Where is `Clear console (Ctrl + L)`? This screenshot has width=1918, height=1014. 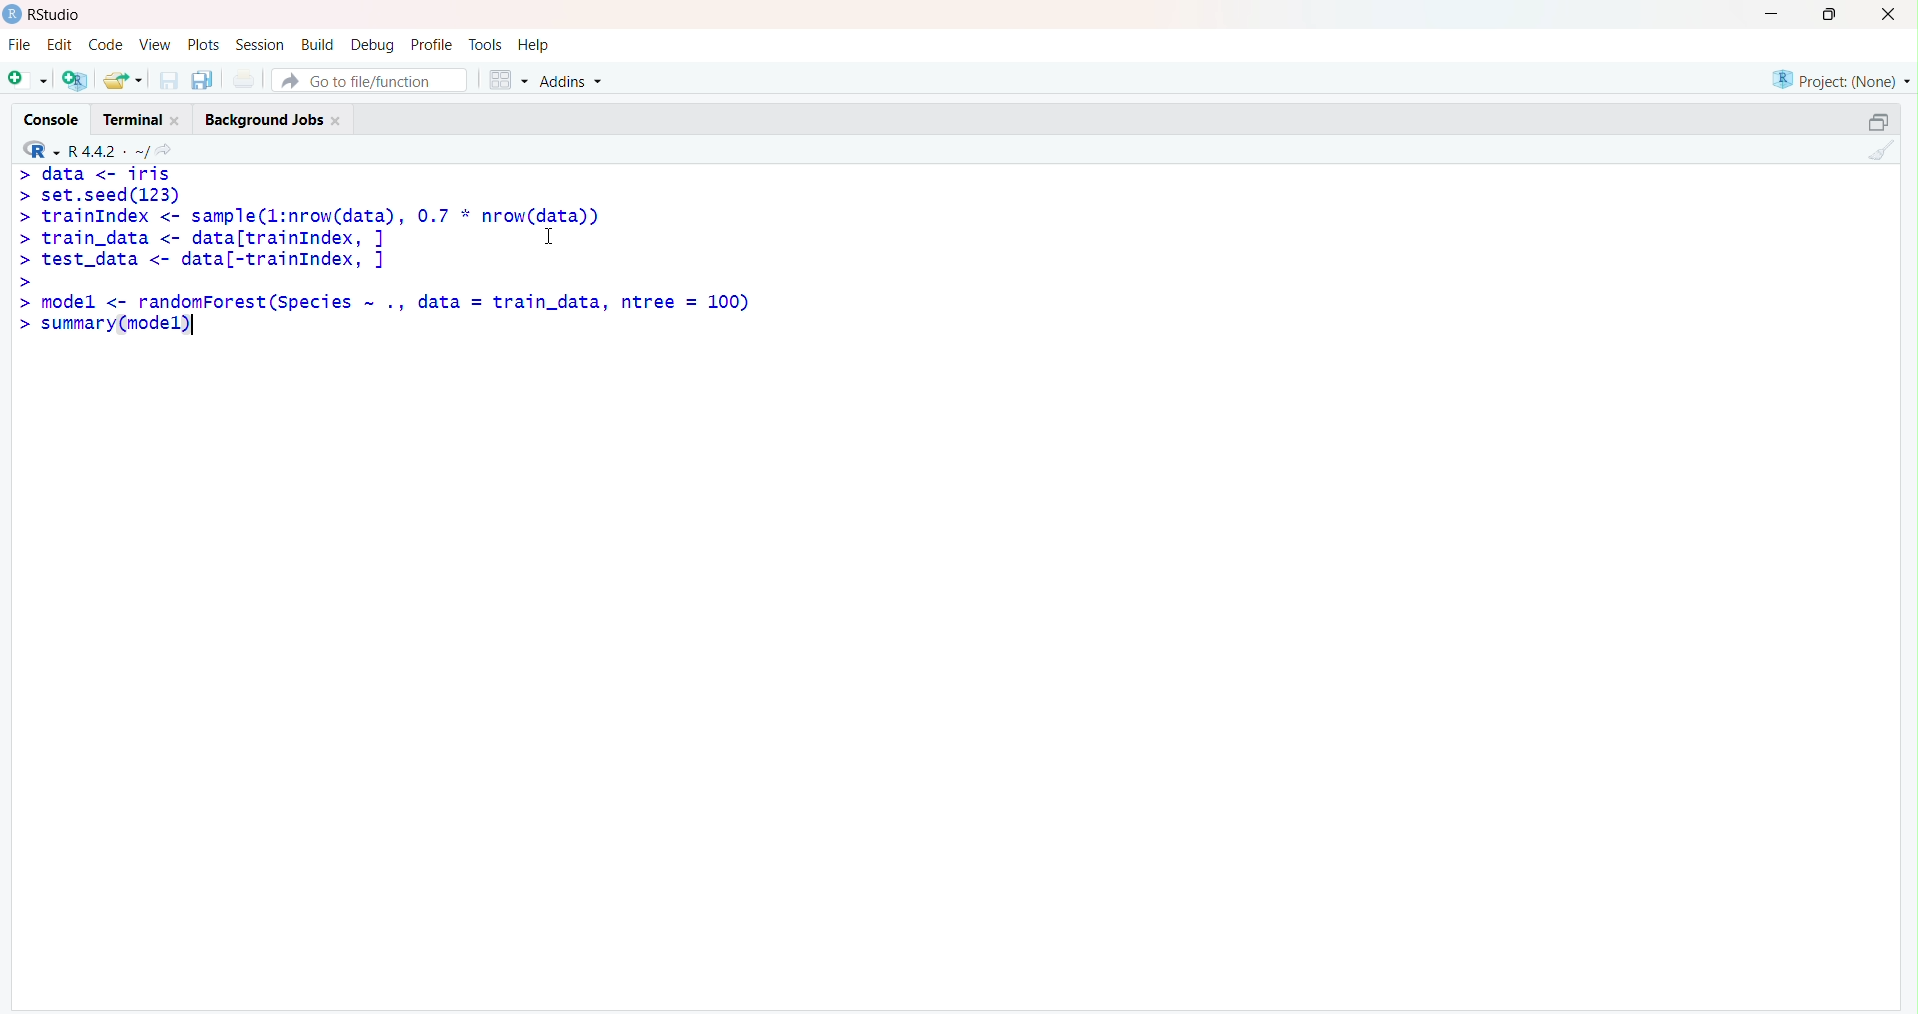 Clear console (Ctrl + L) is located at coordinates (1879, 152).